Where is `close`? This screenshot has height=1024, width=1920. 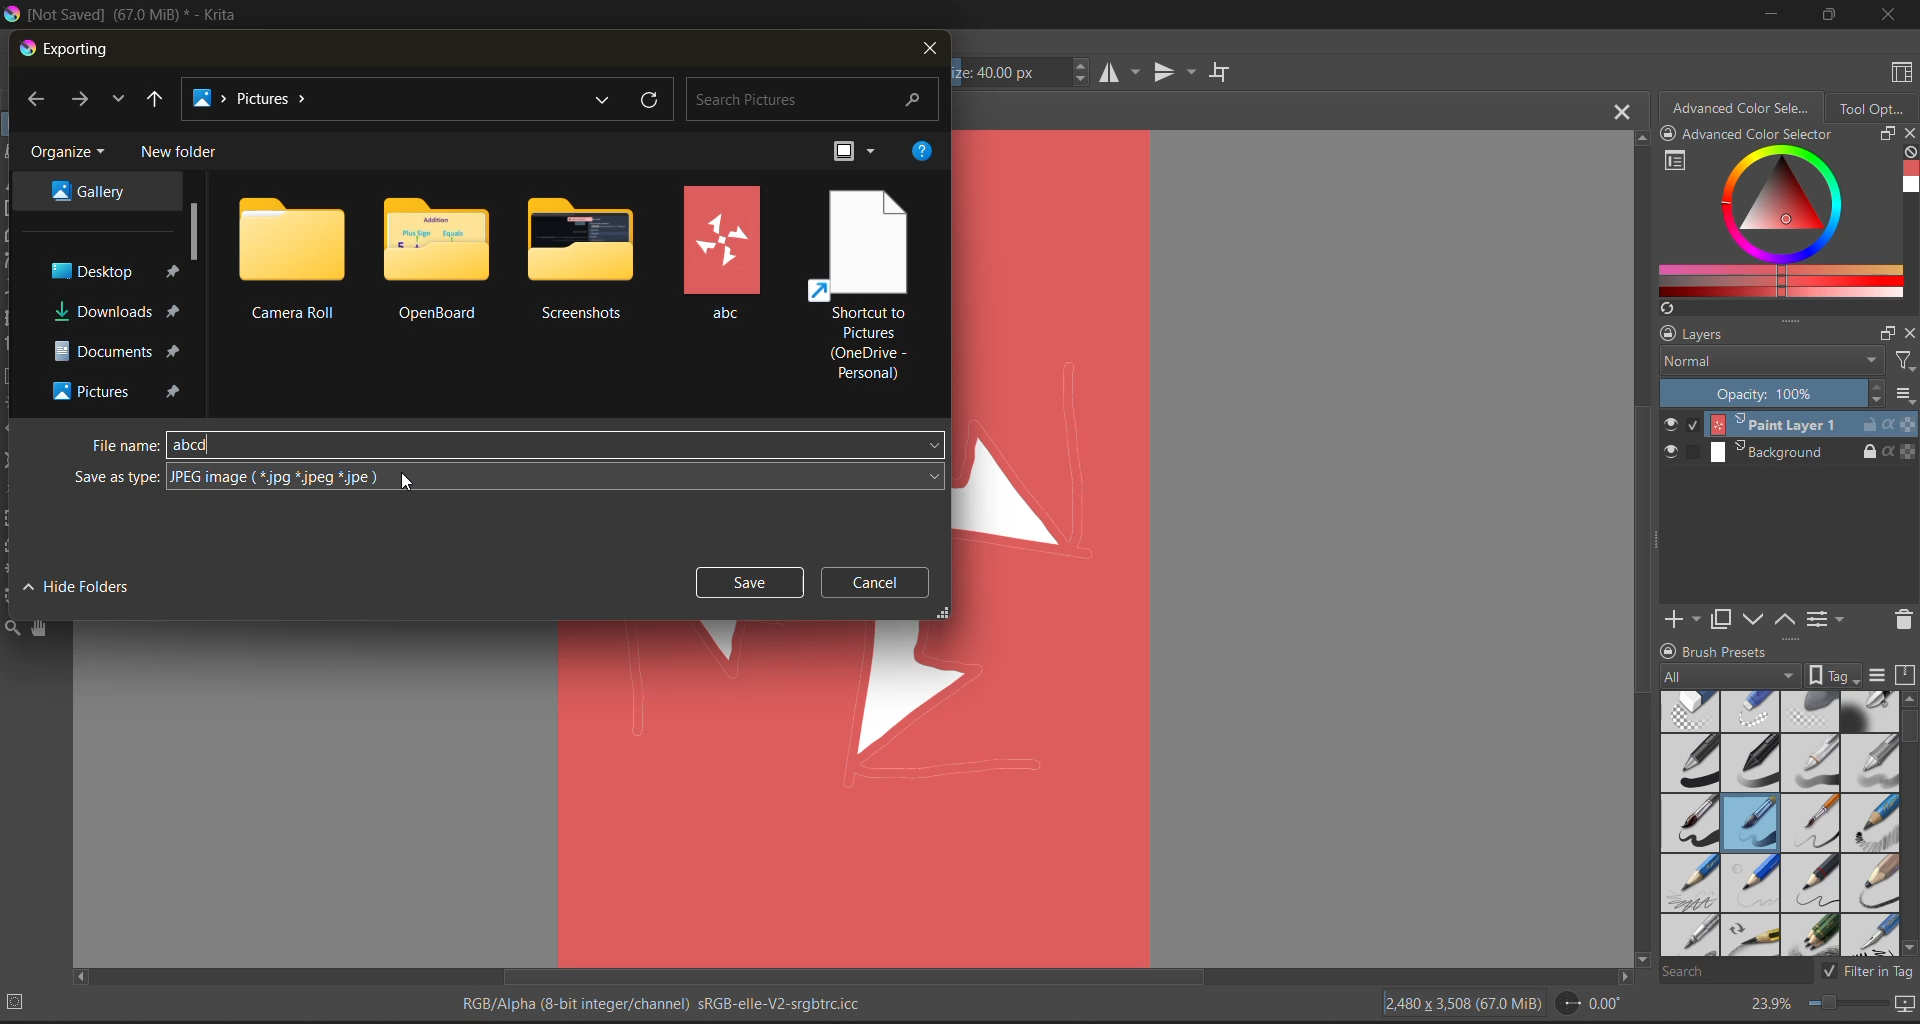
close is located at coordinates (925, 53).